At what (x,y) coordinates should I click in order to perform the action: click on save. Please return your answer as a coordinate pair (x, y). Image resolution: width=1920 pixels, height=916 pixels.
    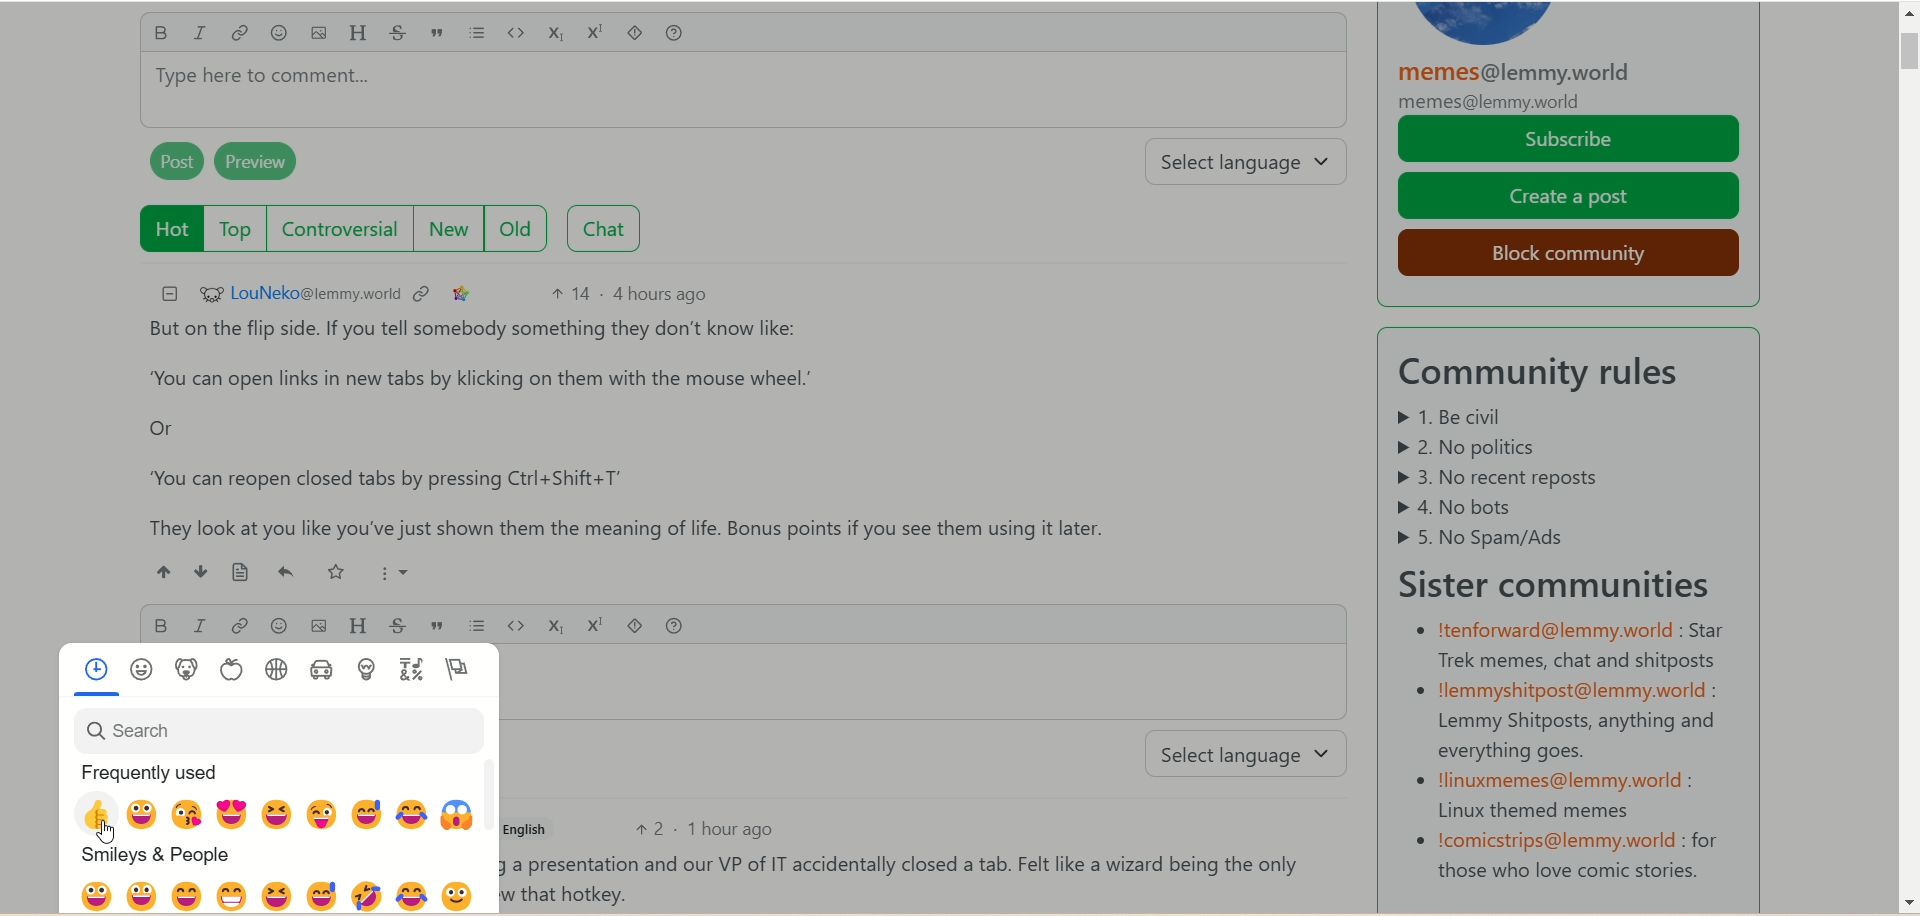
    Looking at the image, I should click on (337, 572).